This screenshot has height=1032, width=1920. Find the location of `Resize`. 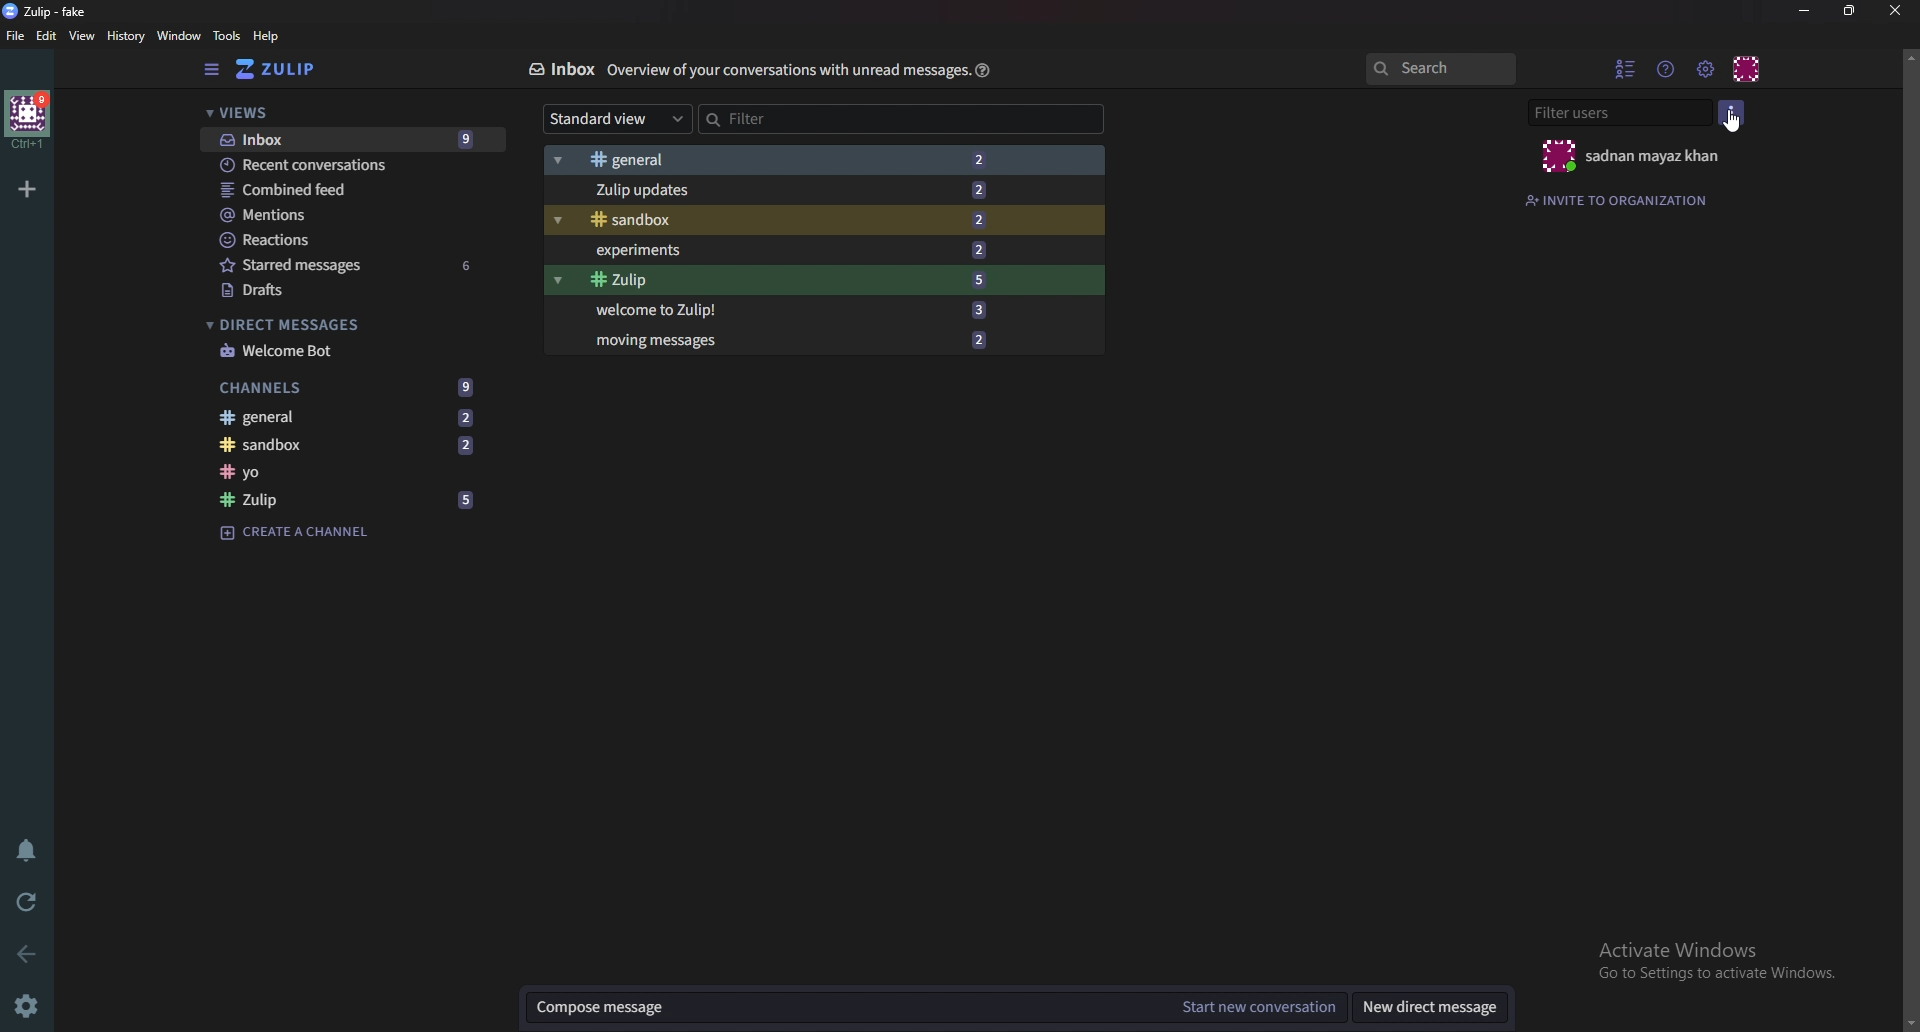

Resize is located at coordinates (1850, 12).